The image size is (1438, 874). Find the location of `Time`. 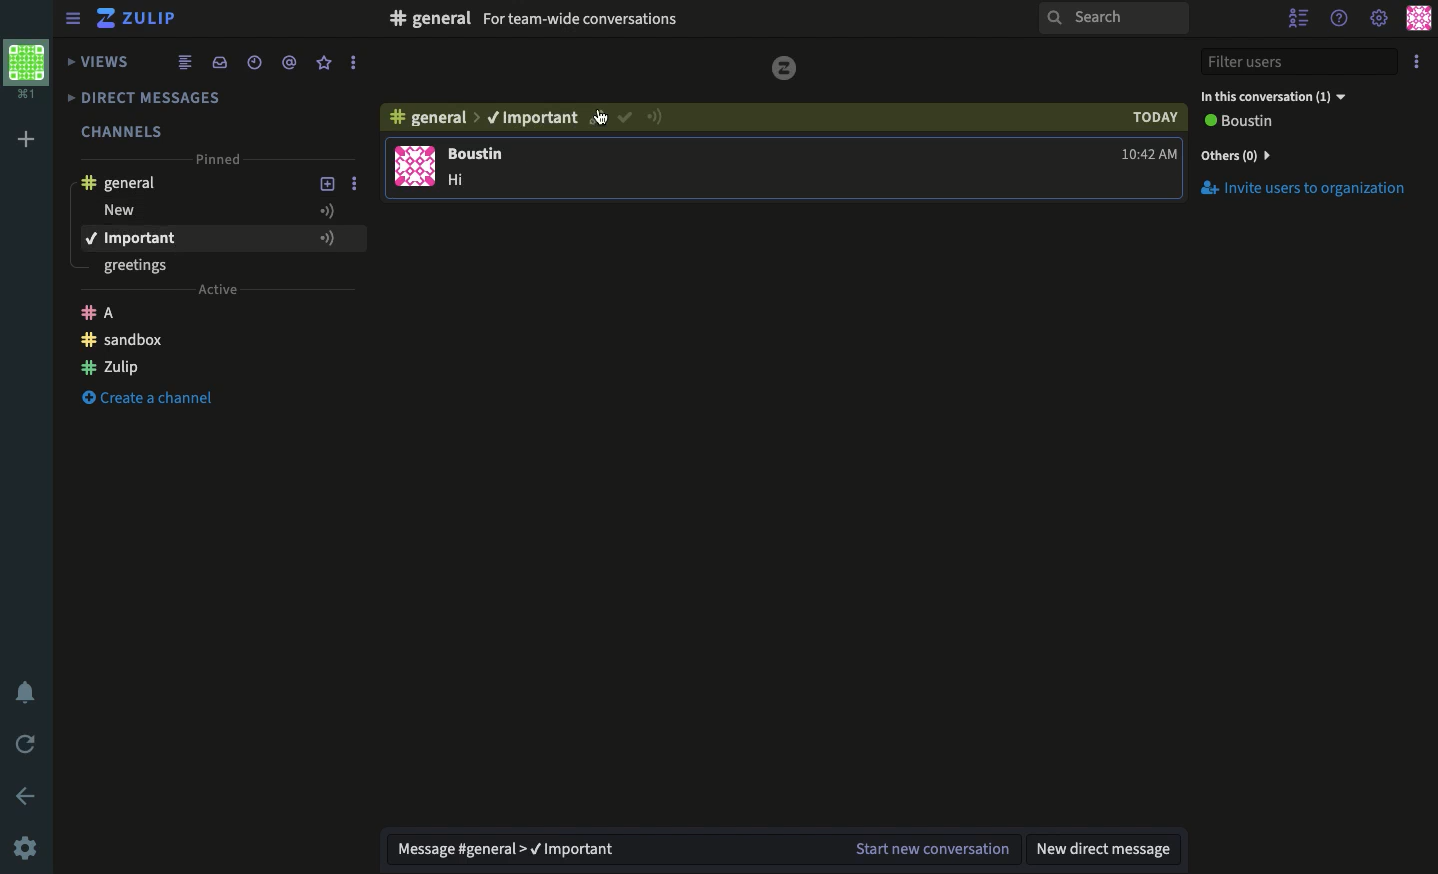

Time is located at coordinates (257, 61).